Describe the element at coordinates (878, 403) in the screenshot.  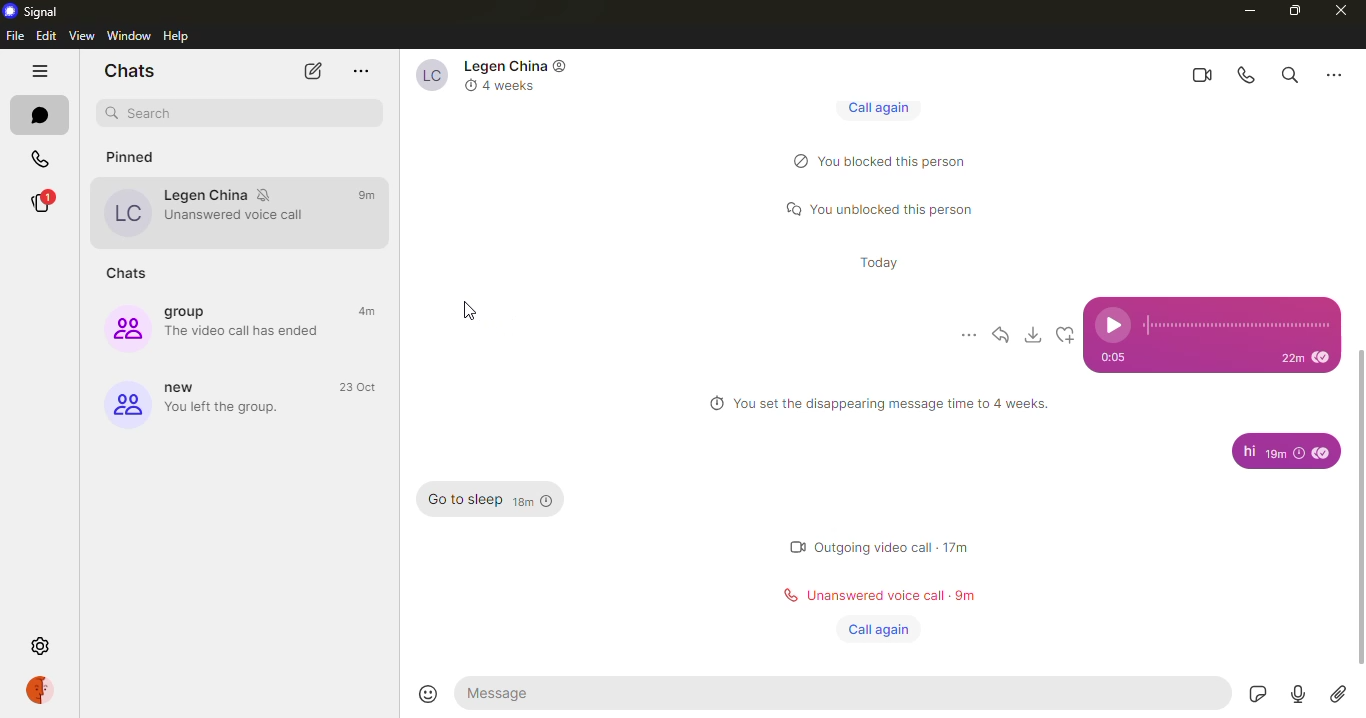
I see `info` at that location.